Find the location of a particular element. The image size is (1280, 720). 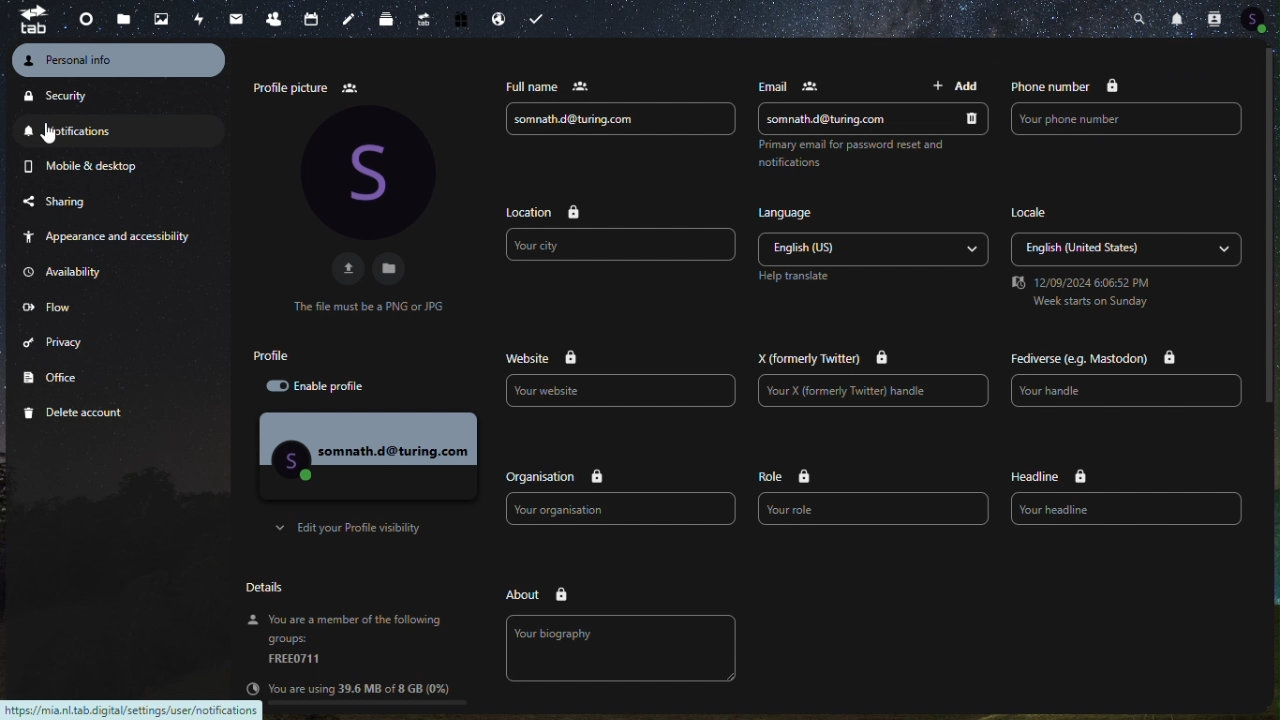

appearance and accessibility is located at coordinates (113, 237).